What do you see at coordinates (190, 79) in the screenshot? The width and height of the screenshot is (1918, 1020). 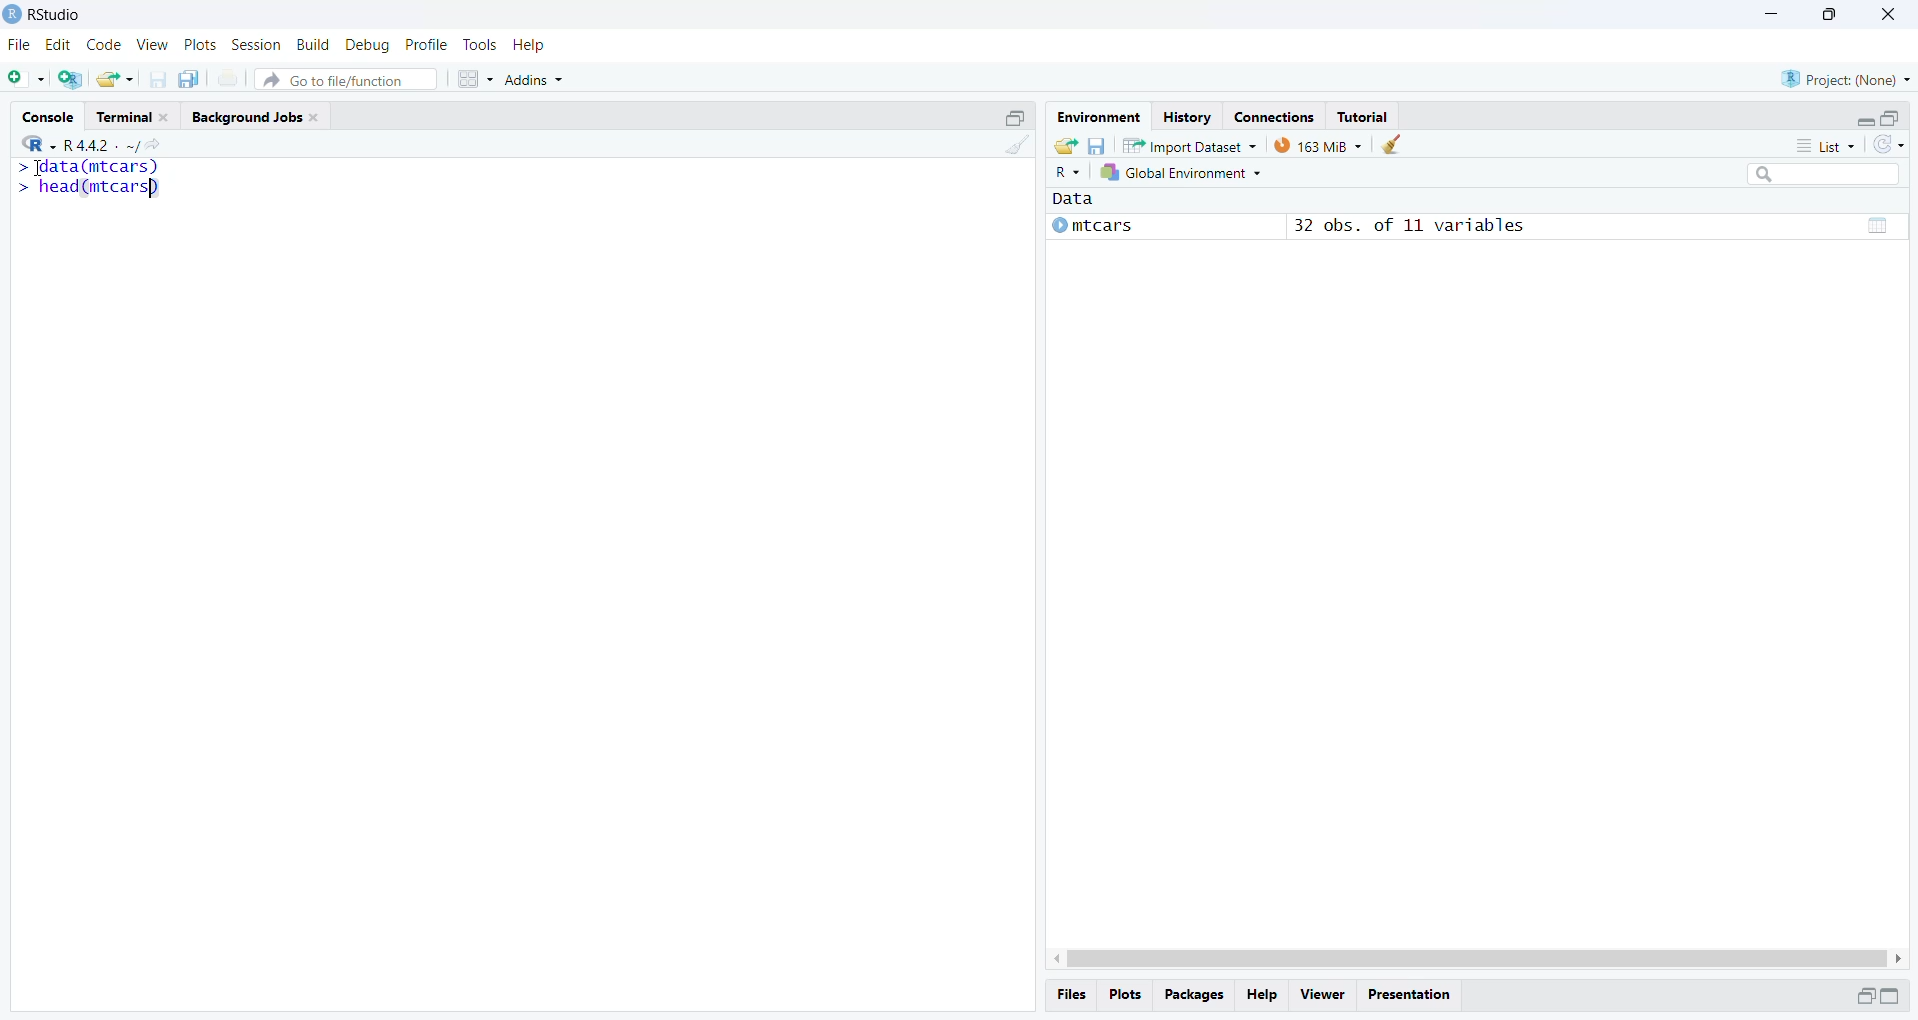 I see `copy` at bounding box center [190, 79].